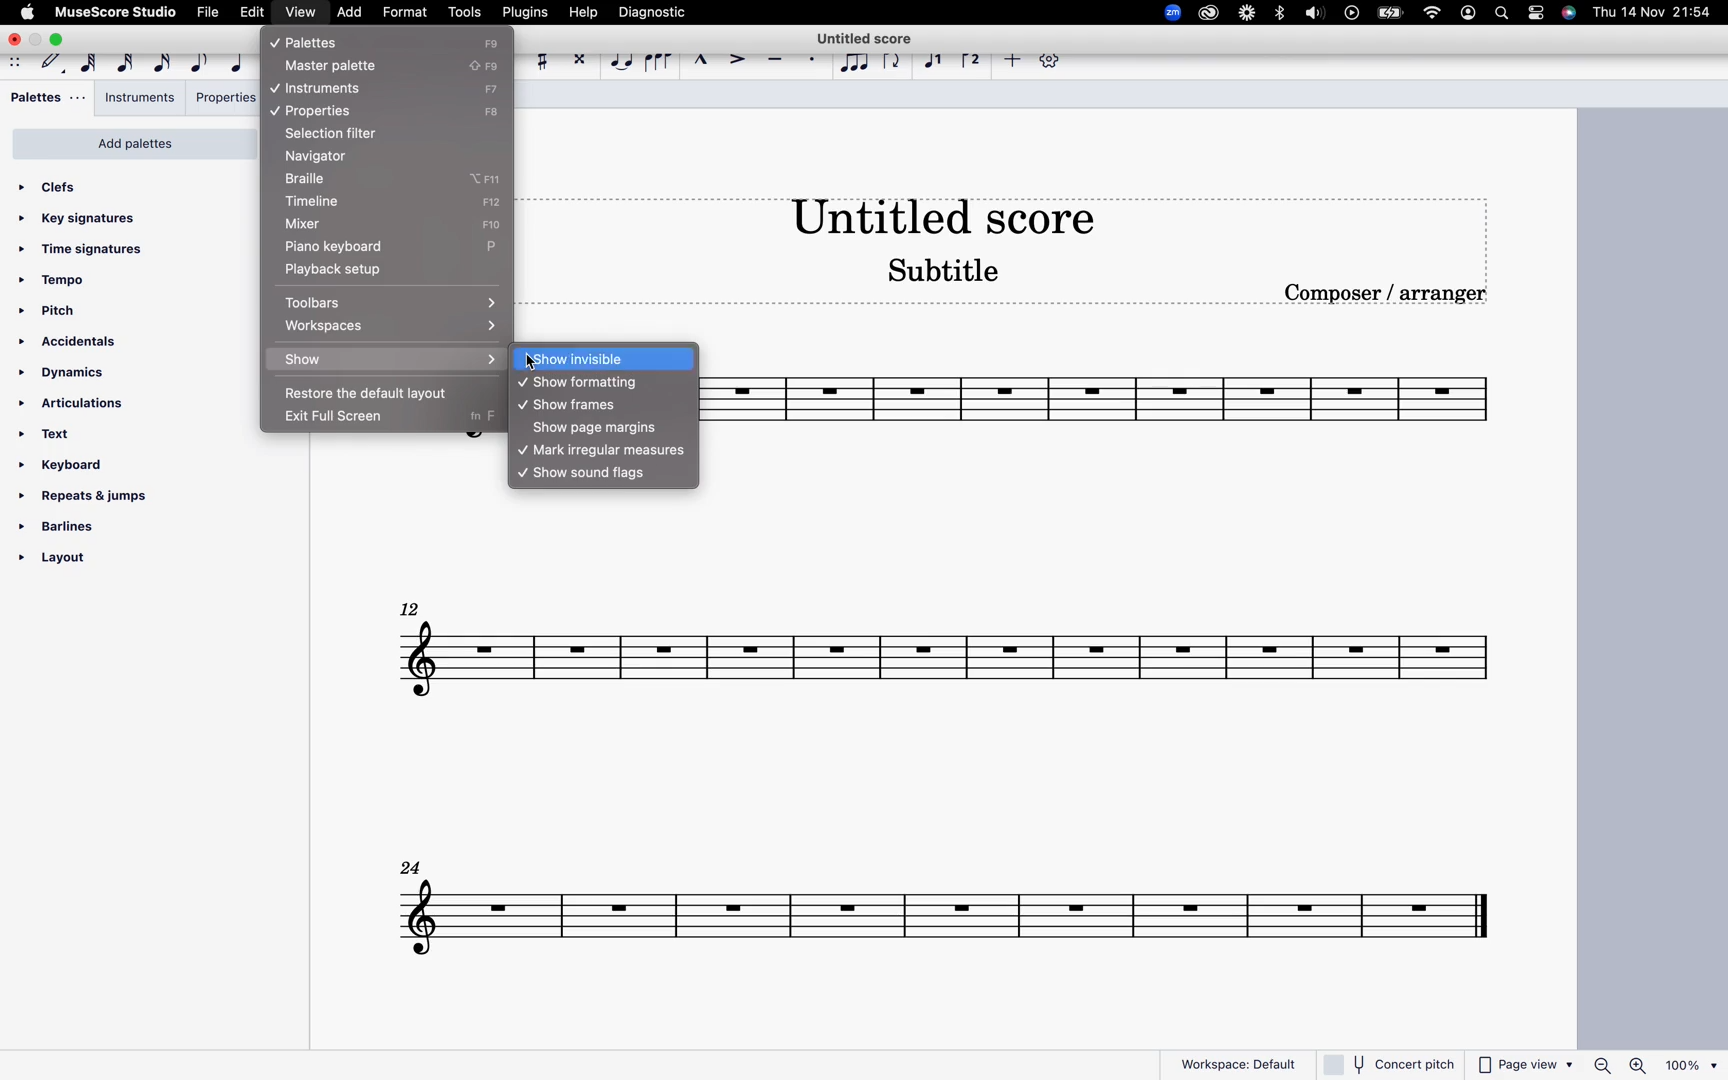  Describe the element at coordinates (369, 201) in the screenshot. I see `timeline` at that location.